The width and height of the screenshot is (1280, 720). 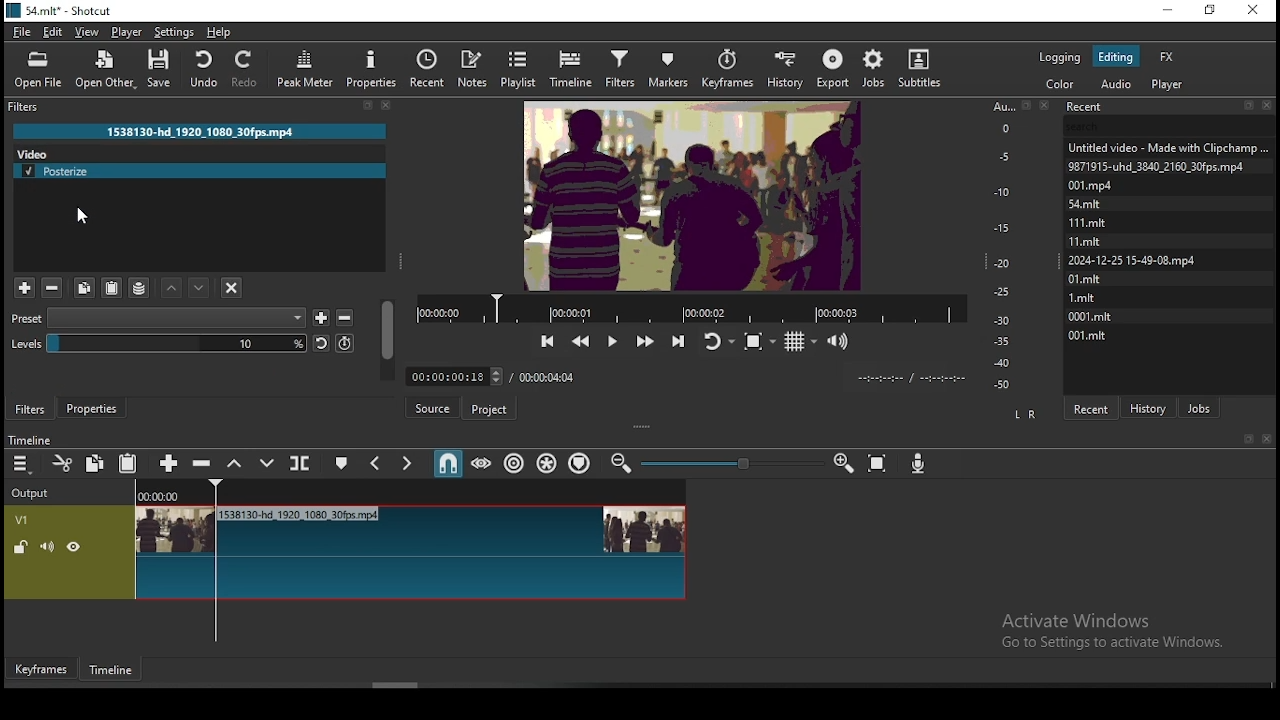 What do you see at coordinates (520, 69) in the screenshot?
I see `playlist` at bounding box center [520, 69].